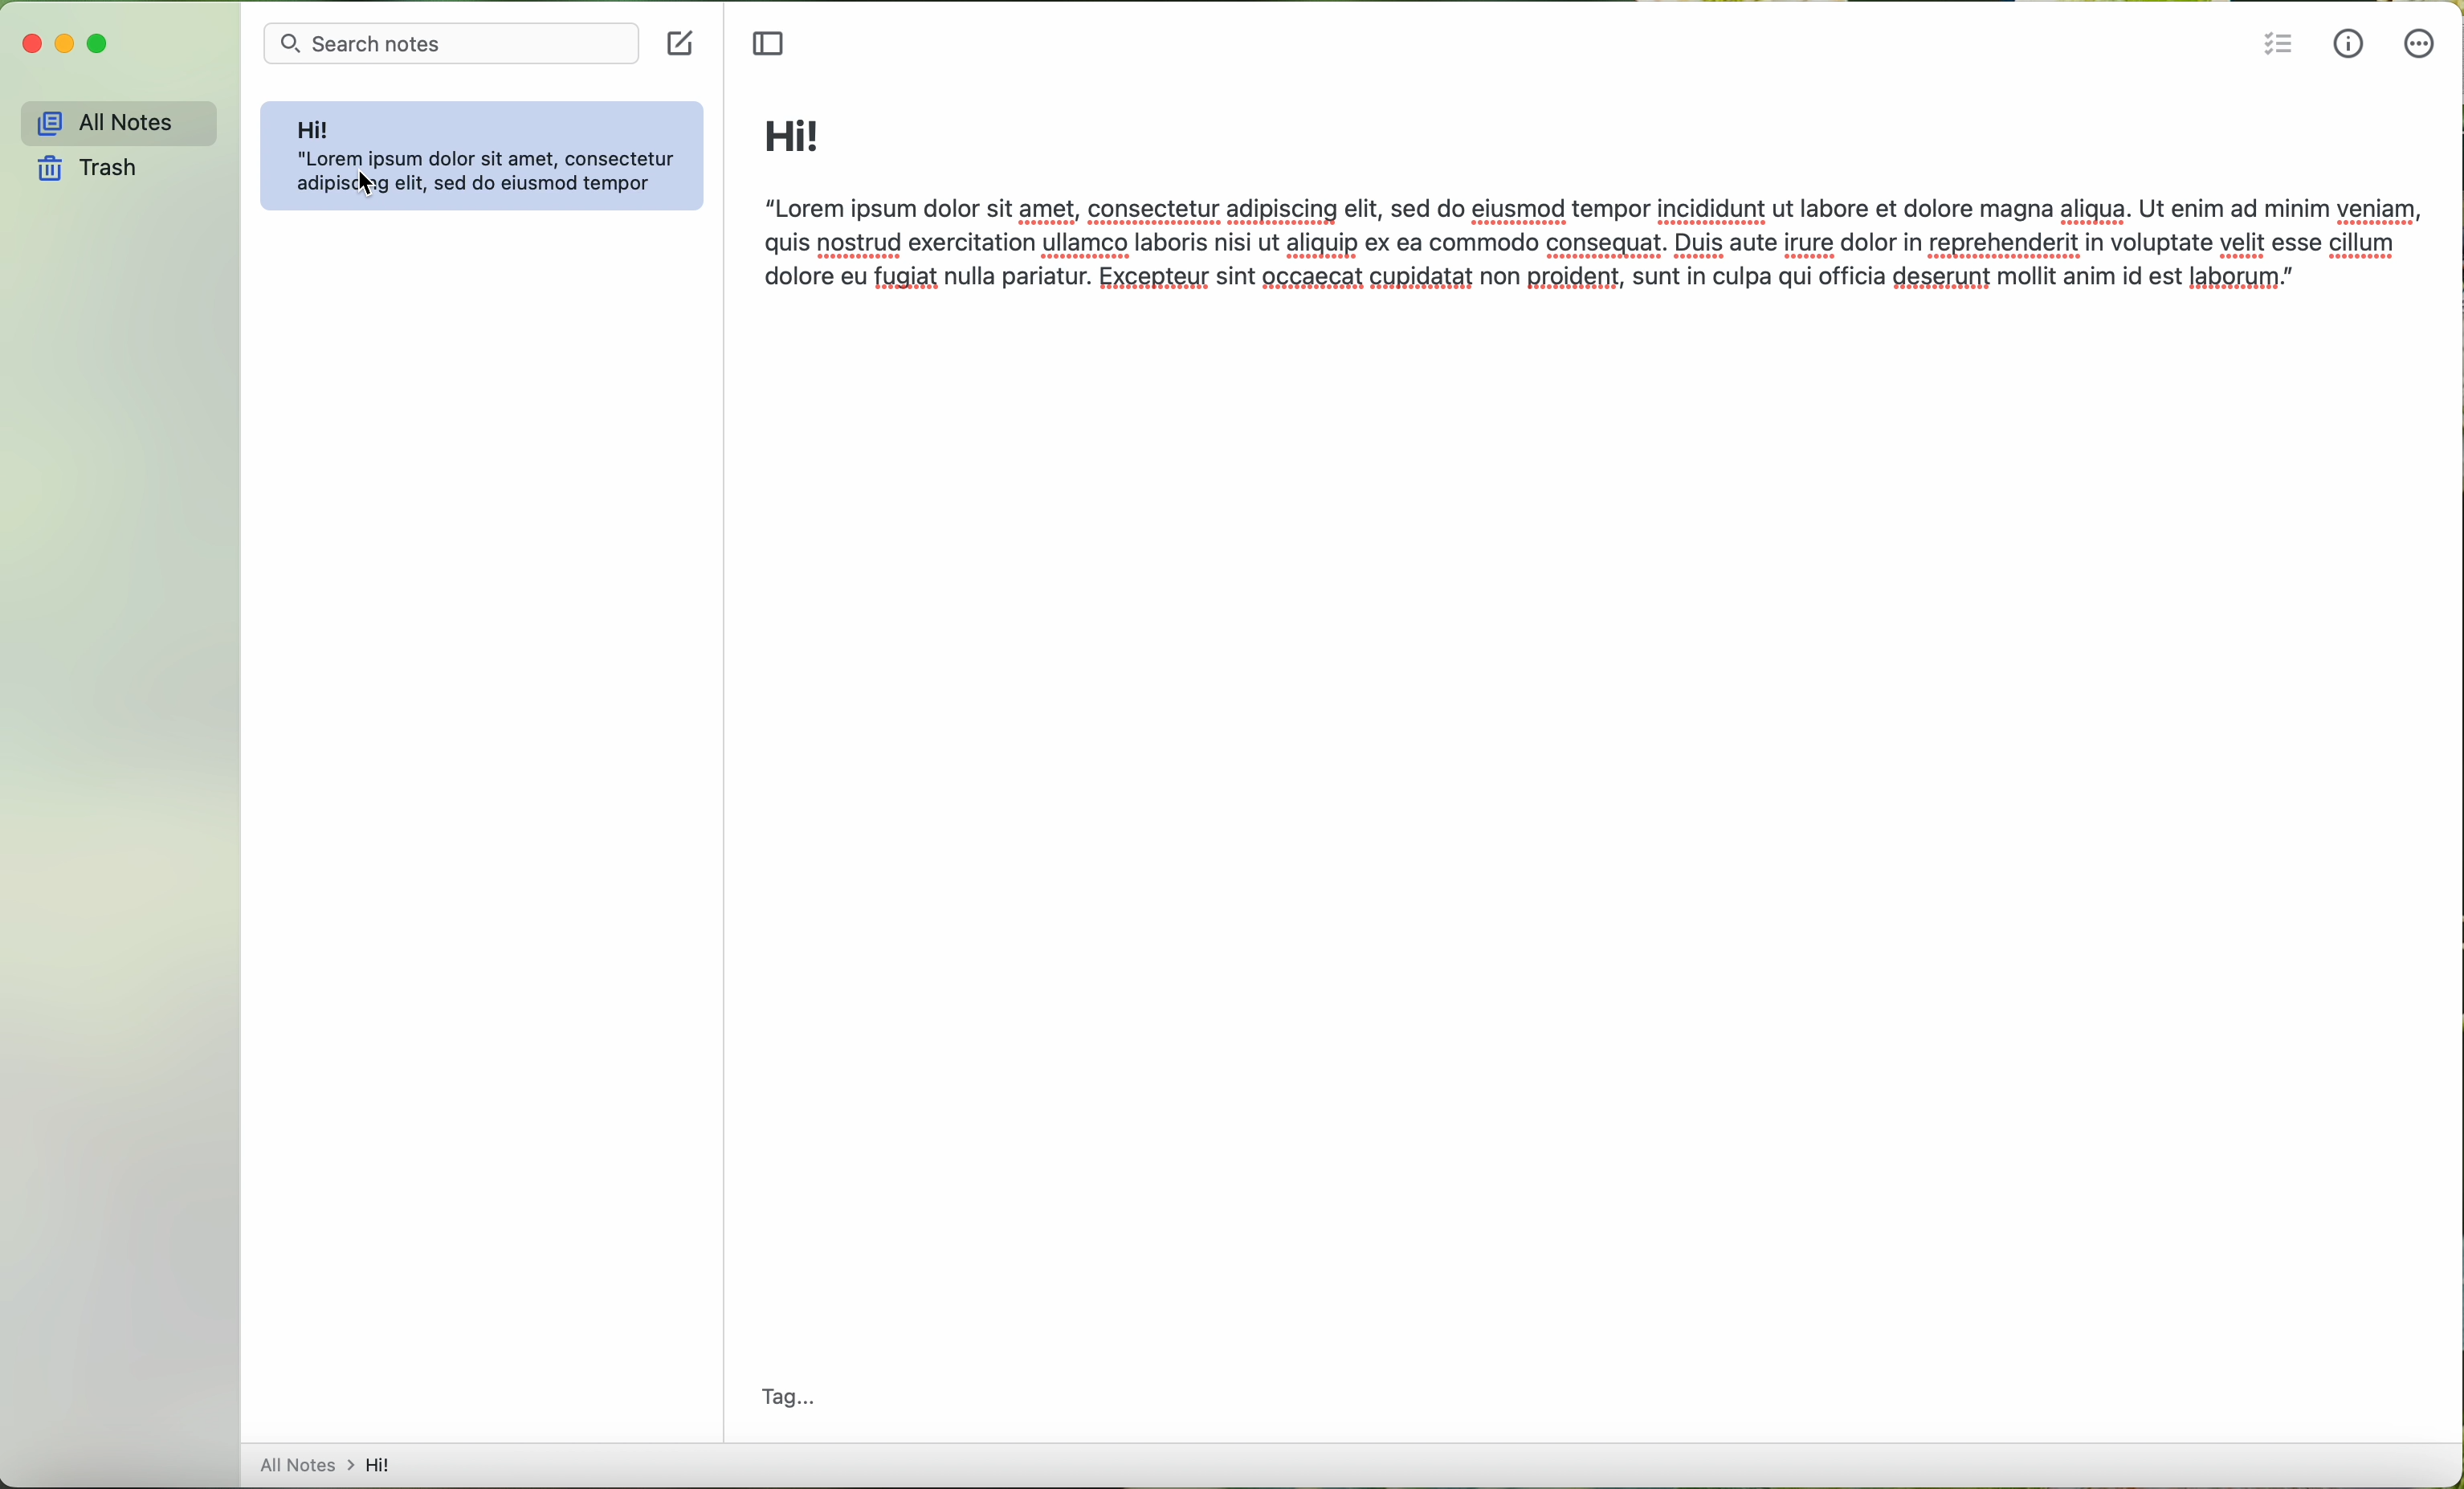 Image resolution: width=2464 pixels, height=1489 pixels. I want to click on new note, so click(679, 45).